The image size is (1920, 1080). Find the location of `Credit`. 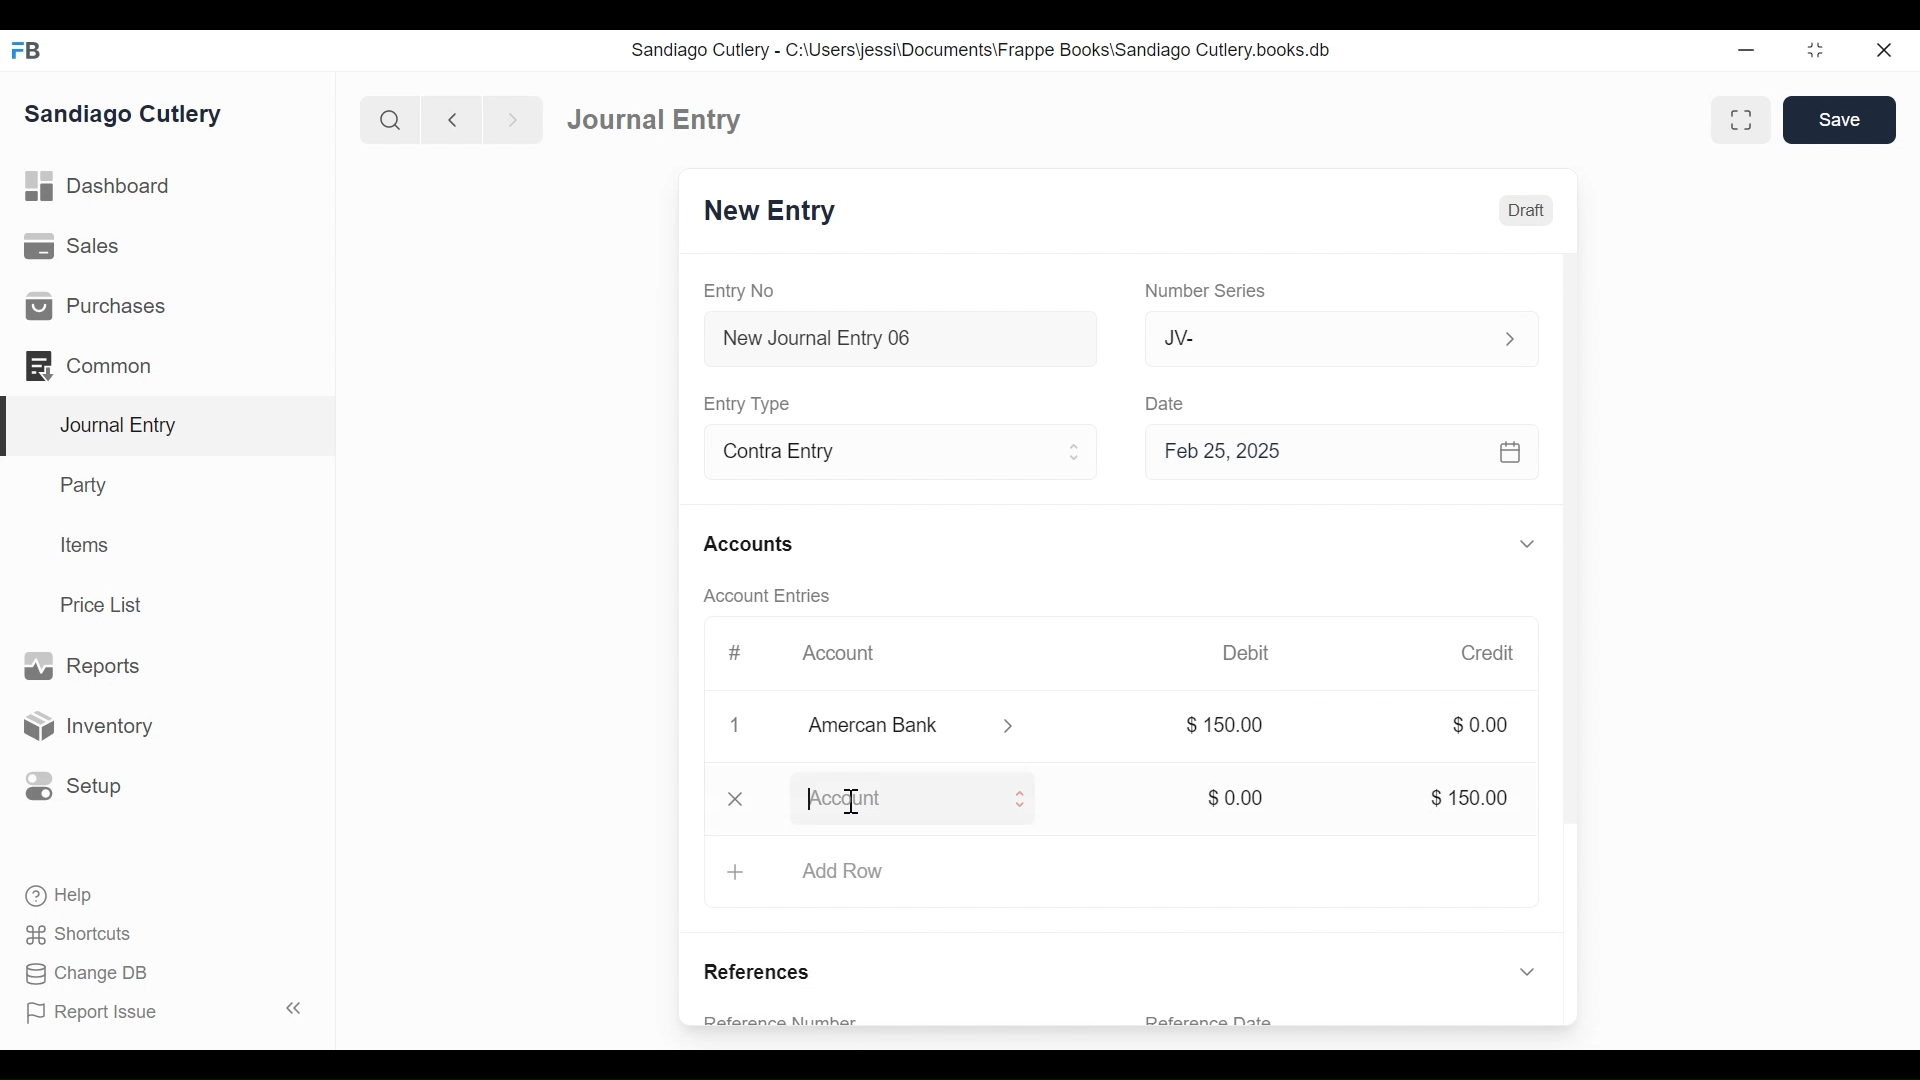

Credit is located at coordinates (1486, 653).